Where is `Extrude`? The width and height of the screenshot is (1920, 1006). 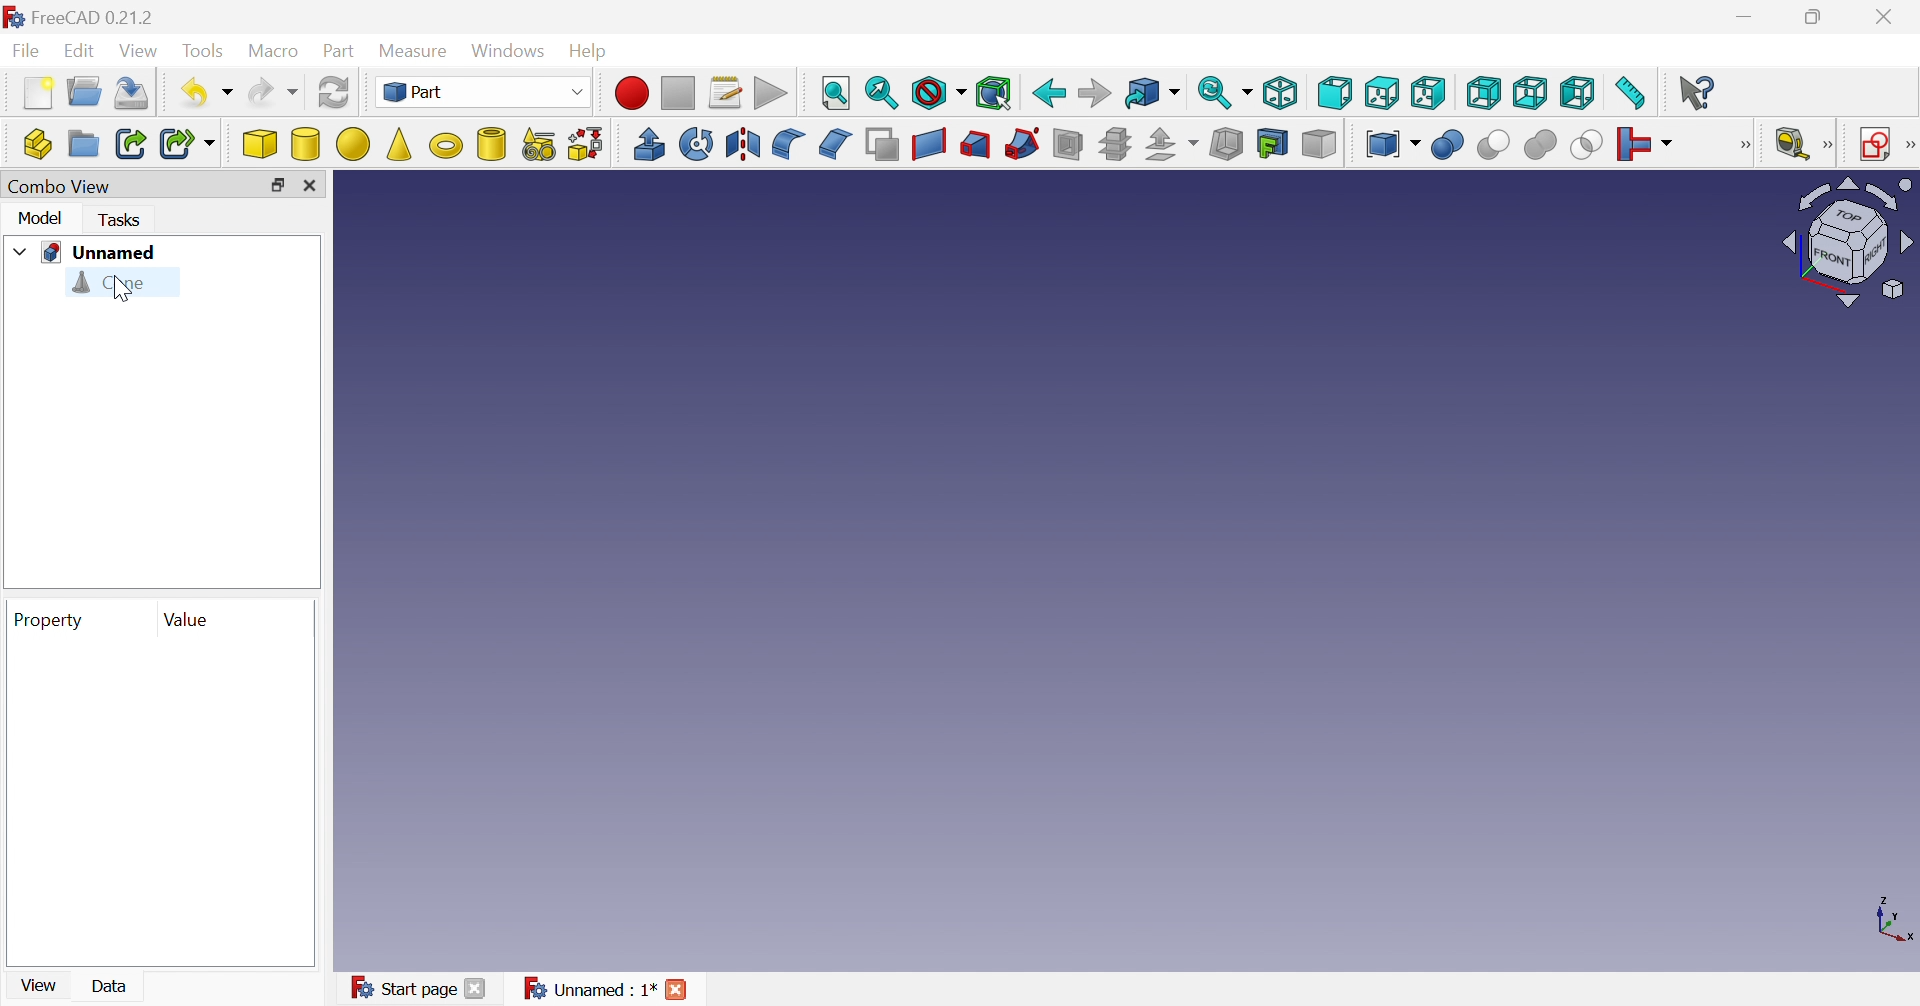 Extrude is located at coordinates (650, 144).